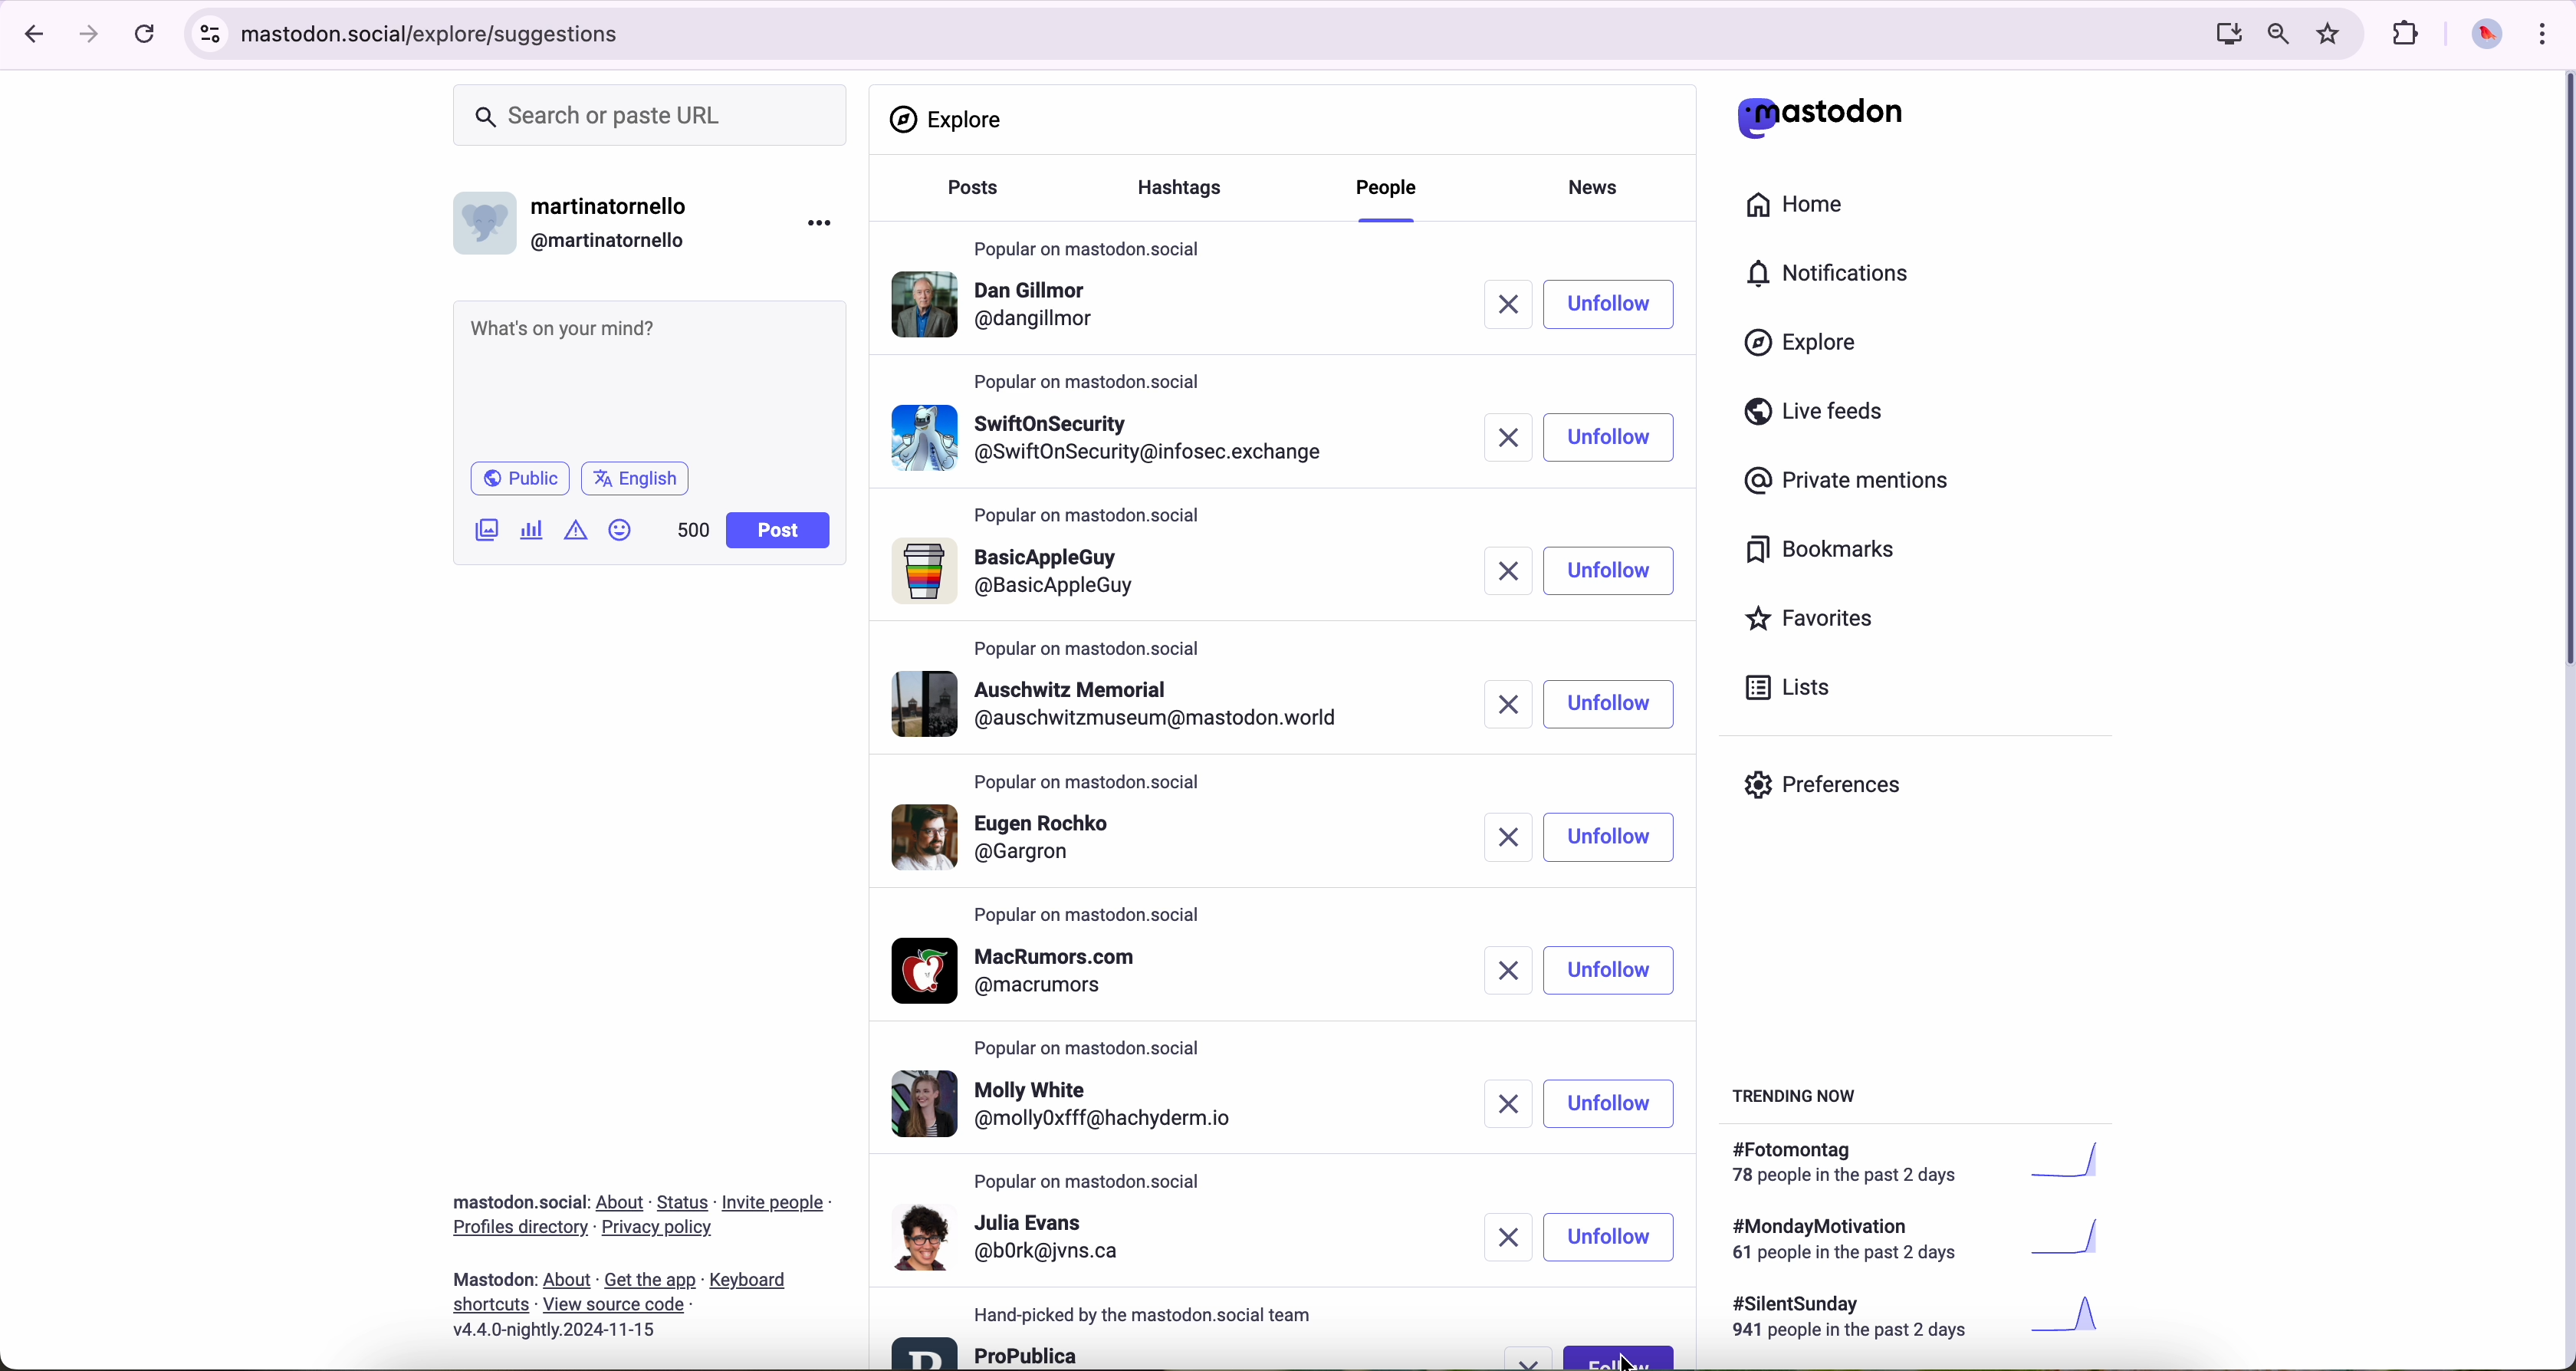  I want to click on hasgtags, so click(1191, 190).